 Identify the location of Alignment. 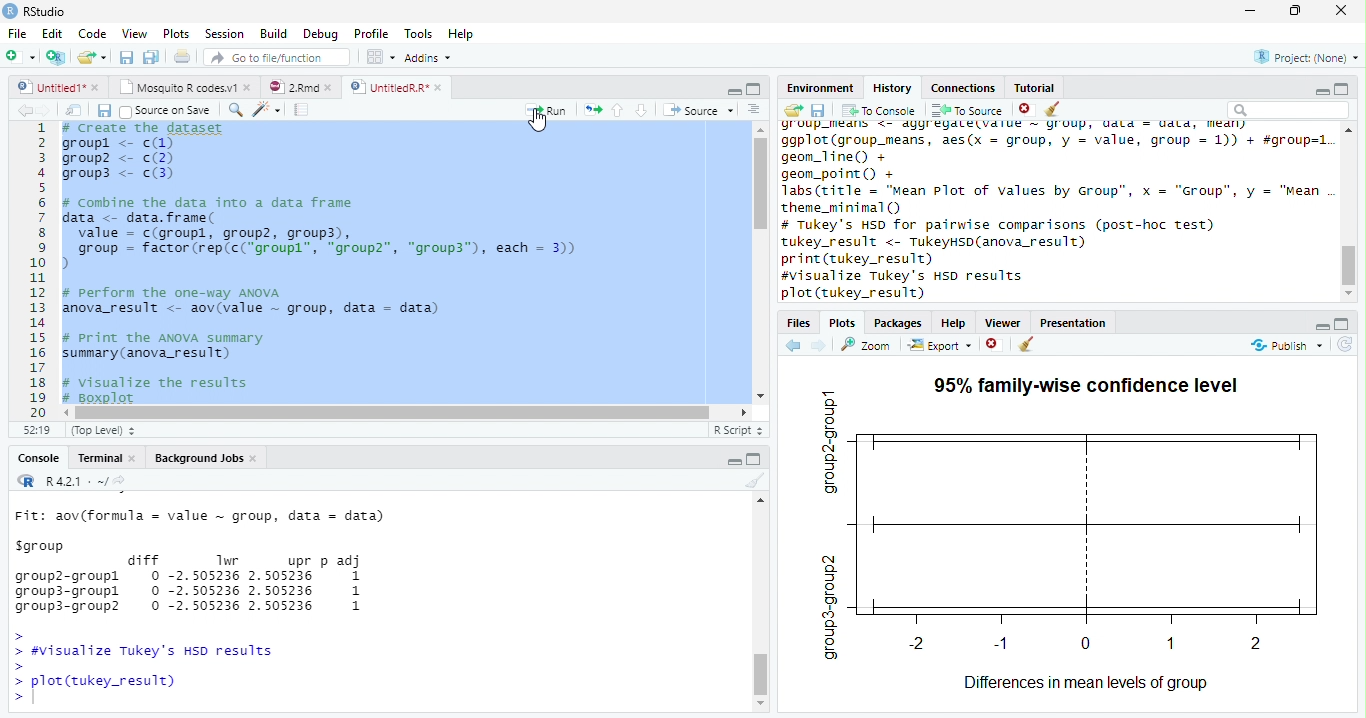
(753, 111).